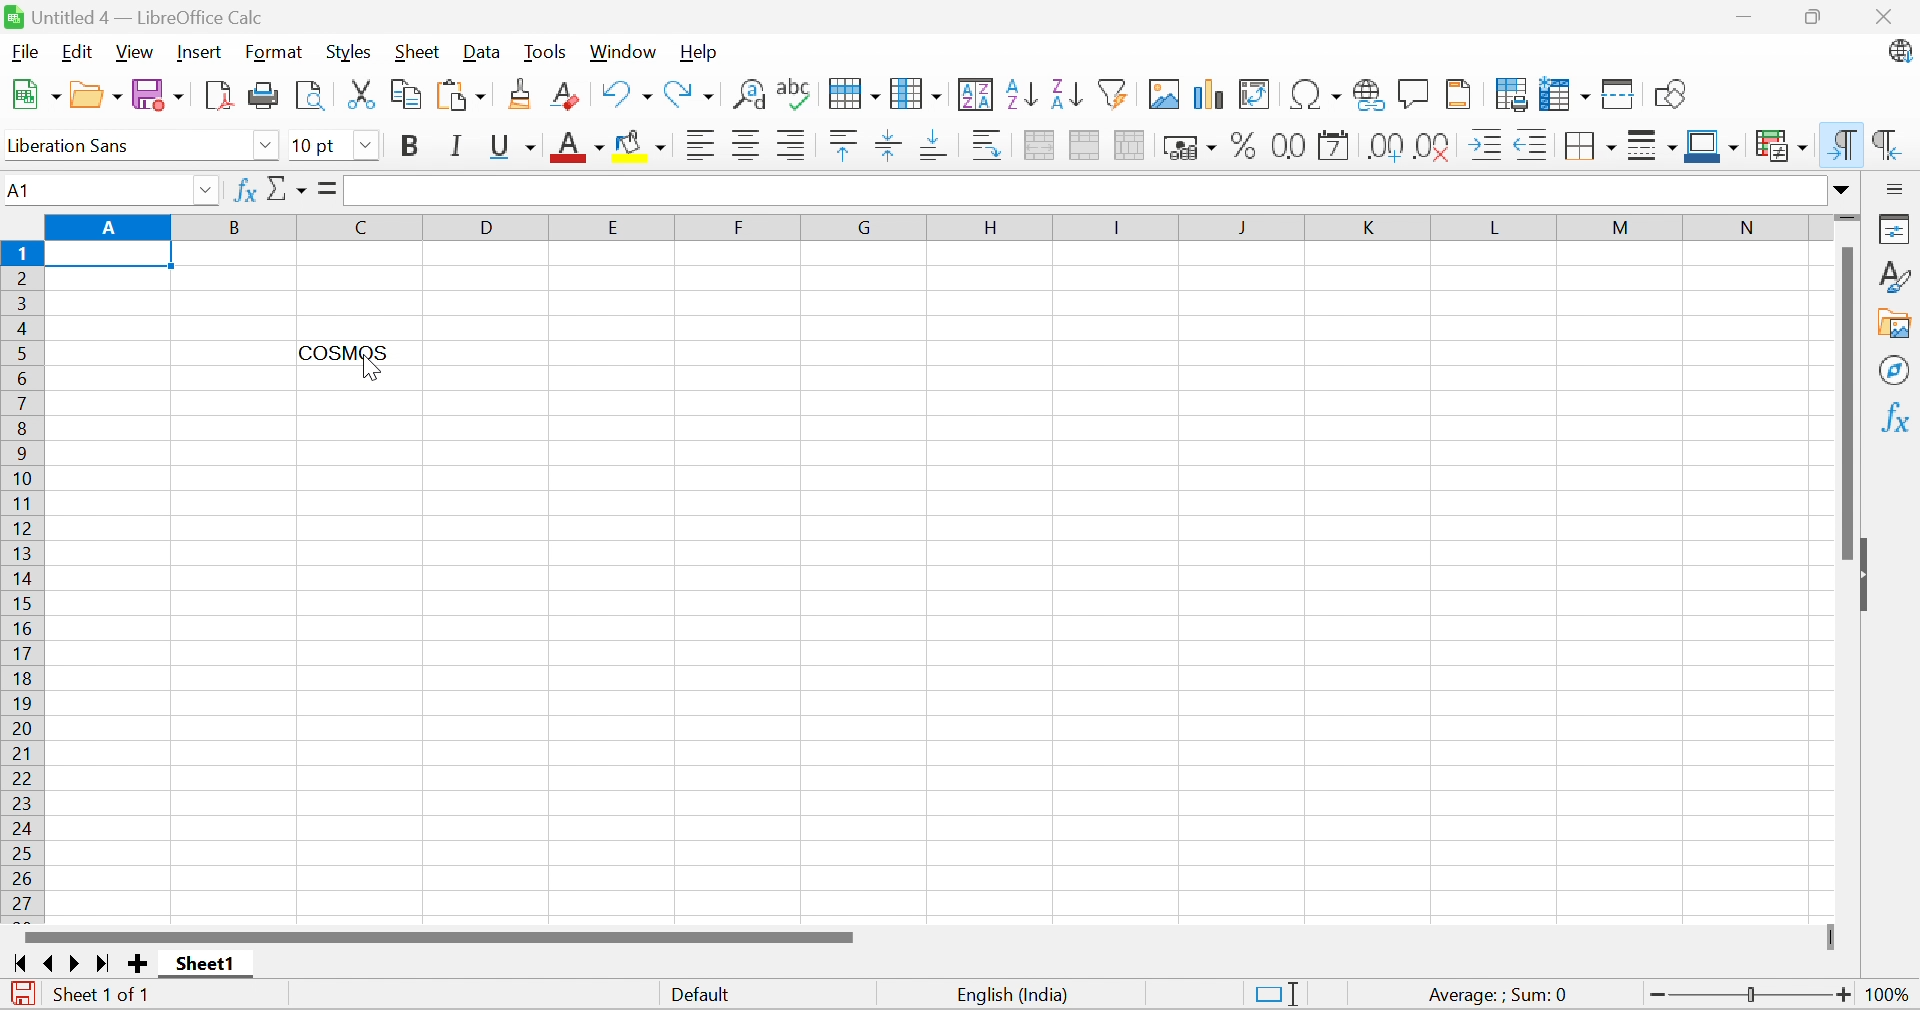 Image resolution: width=1920 pixels, height=1010 pixels. I want to click on Styles, so click(350, 51).